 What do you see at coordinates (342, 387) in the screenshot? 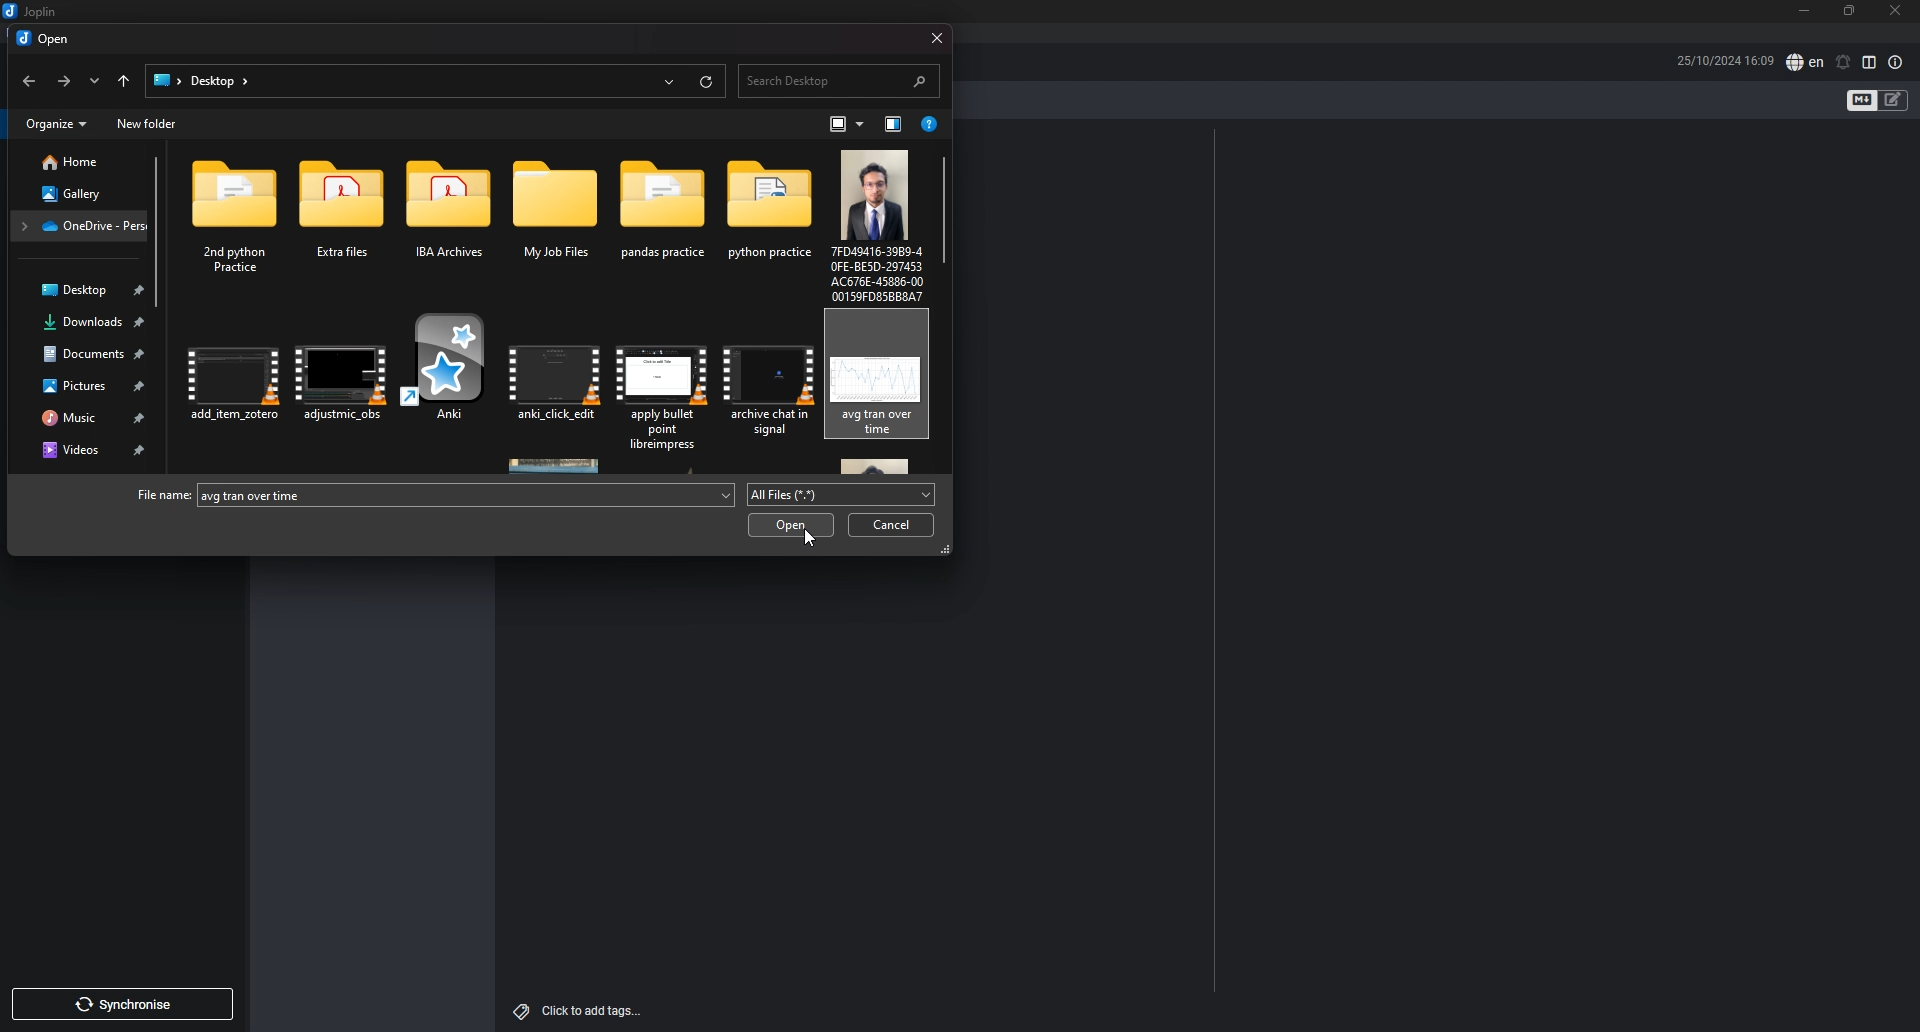
I see `adjustment_abs` at bounding box center [342, 387].